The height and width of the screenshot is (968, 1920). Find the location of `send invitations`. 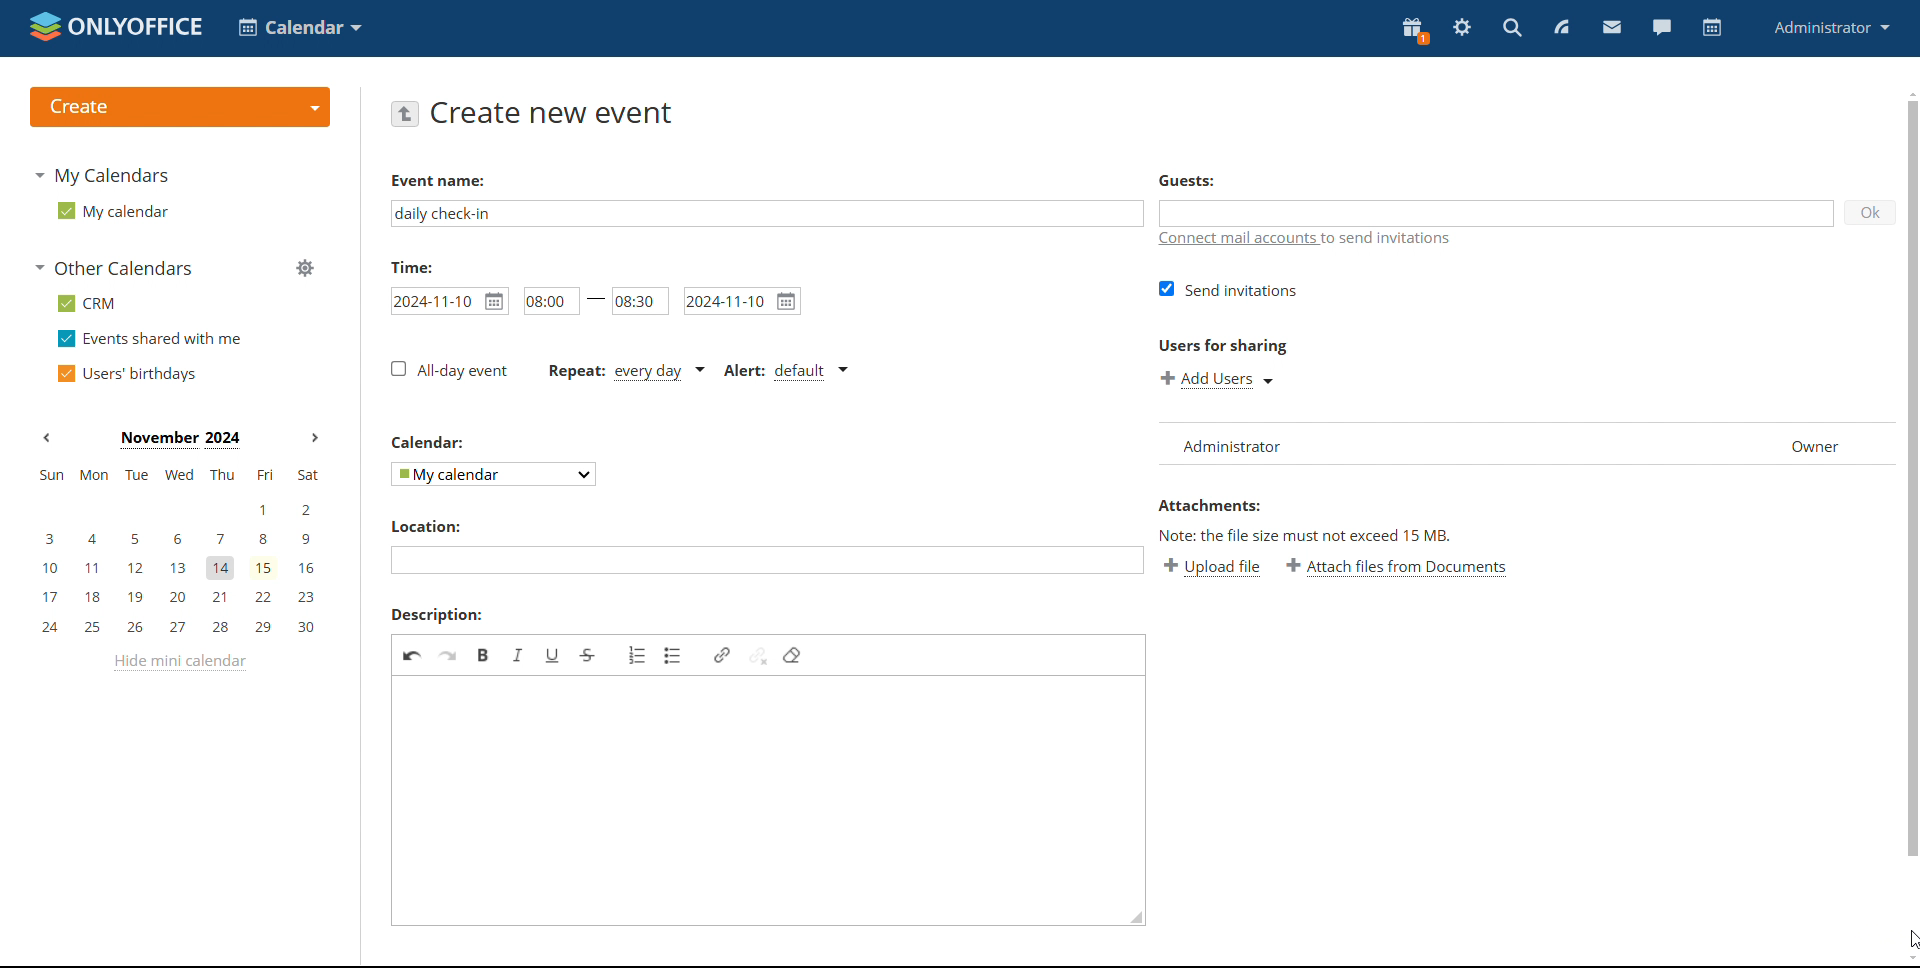

send invitations is located at coordinates (1230, 289).